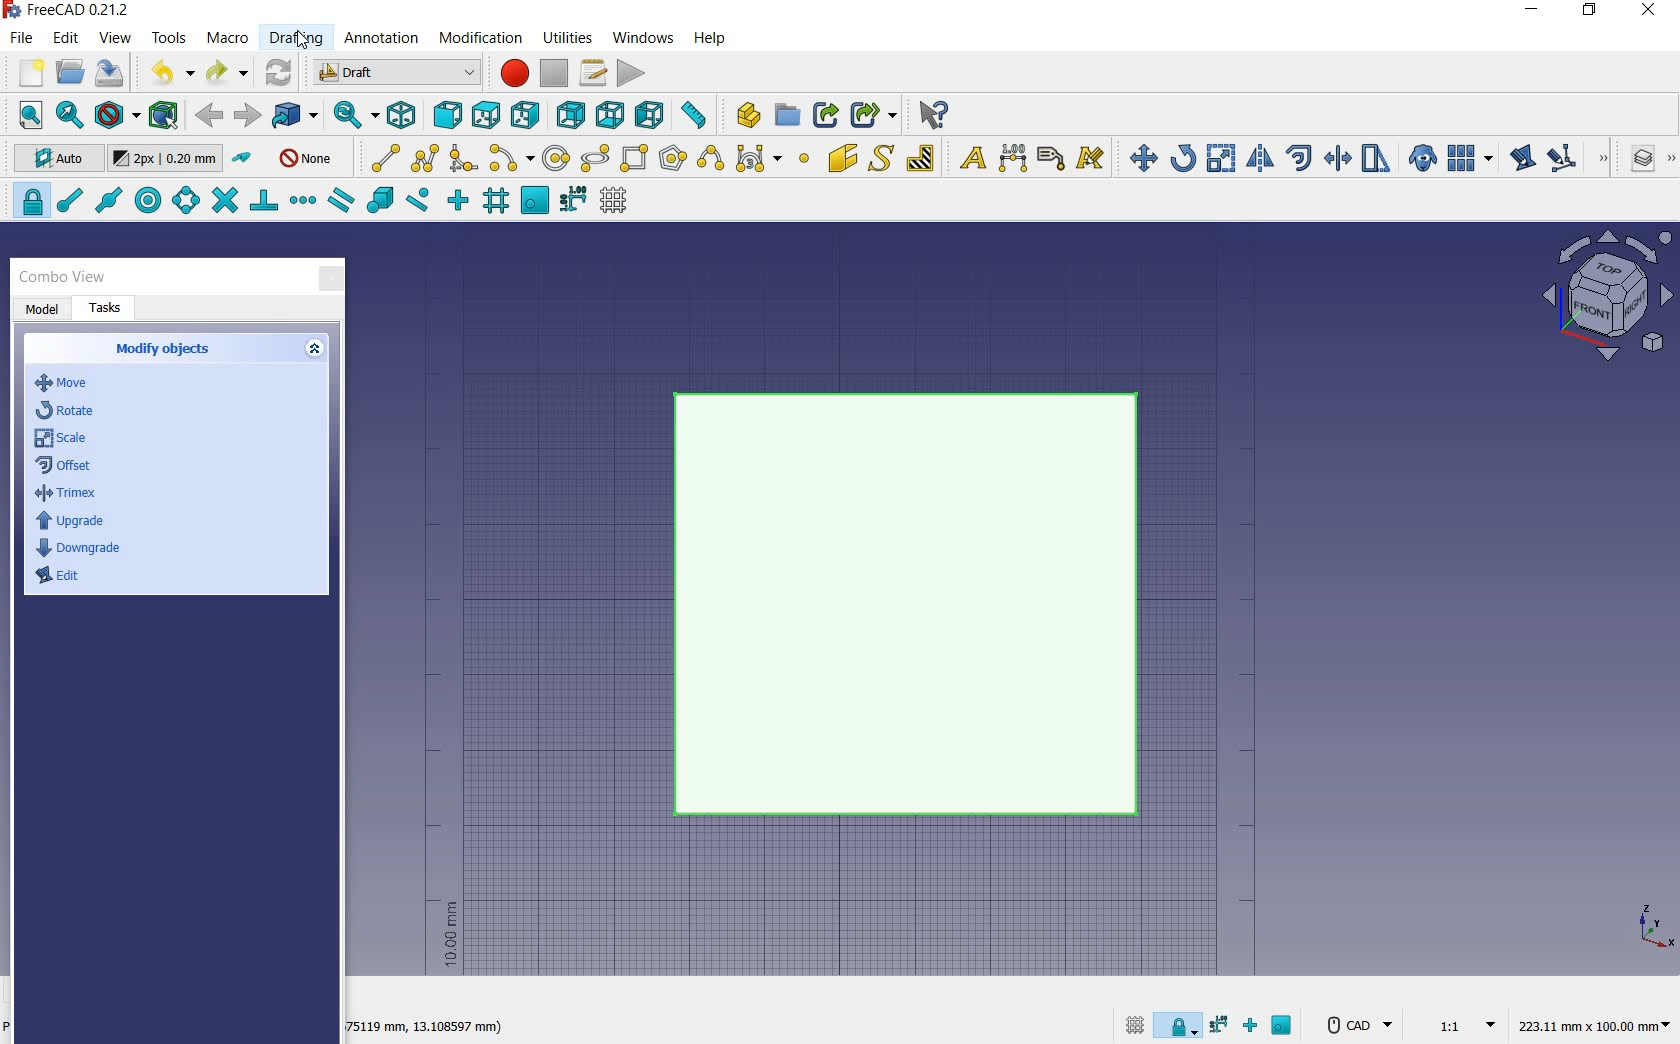 This screenshot has width=1680, height=1044. I want to click on modification, so click(484, 40).